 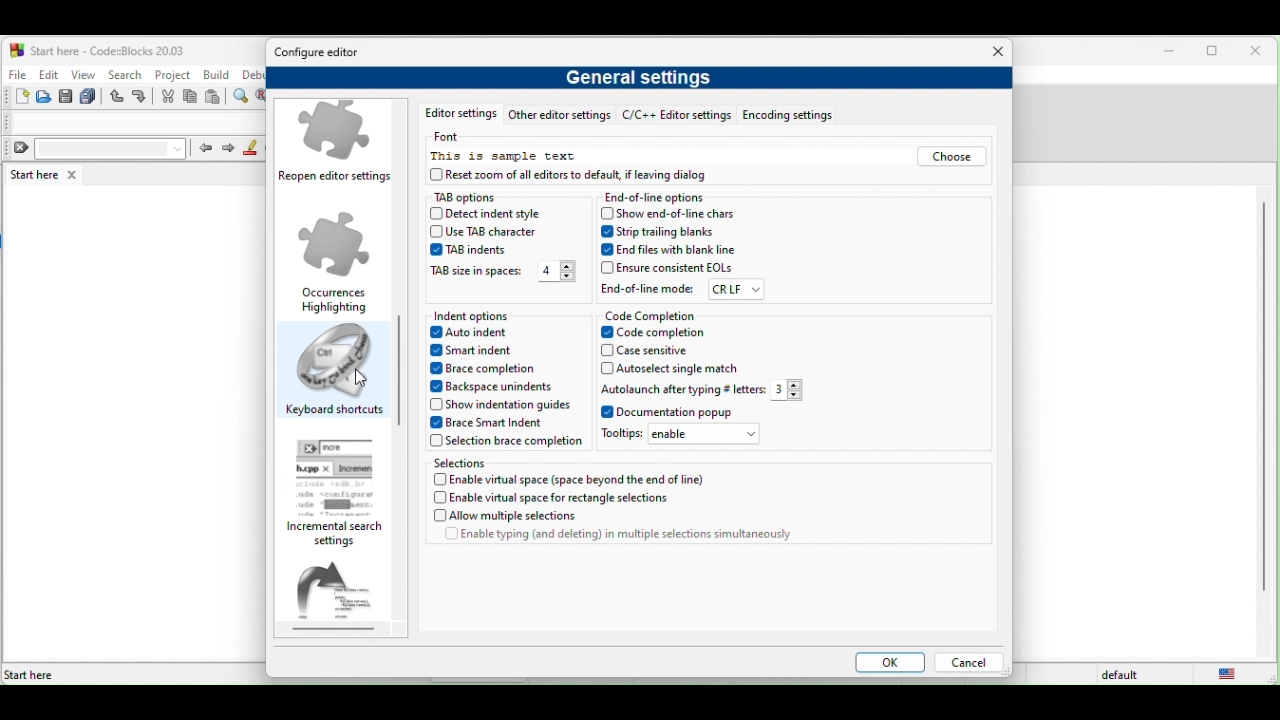 I want to click on start here-code blocks-20.03, so click(x=97, y=49).